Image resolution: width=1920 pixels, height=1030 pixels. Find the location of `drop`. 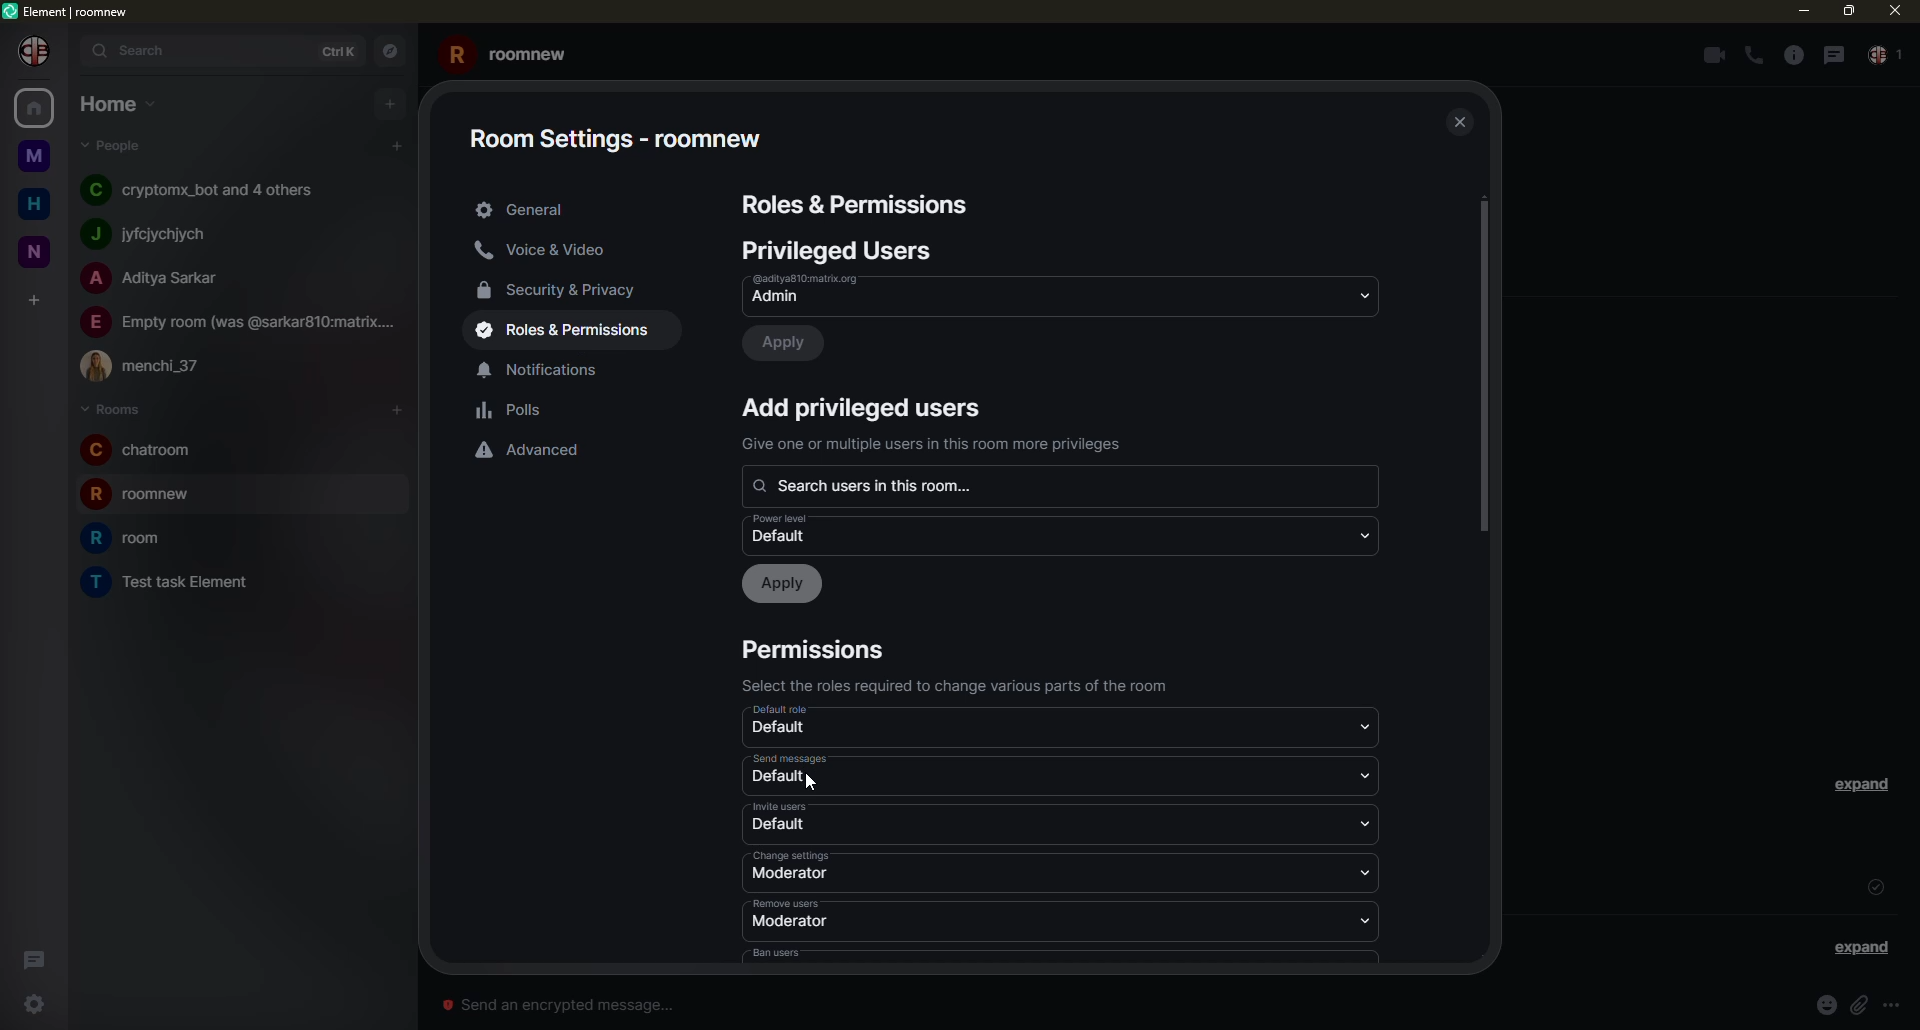

drop is located at coordinates (1369, 918).